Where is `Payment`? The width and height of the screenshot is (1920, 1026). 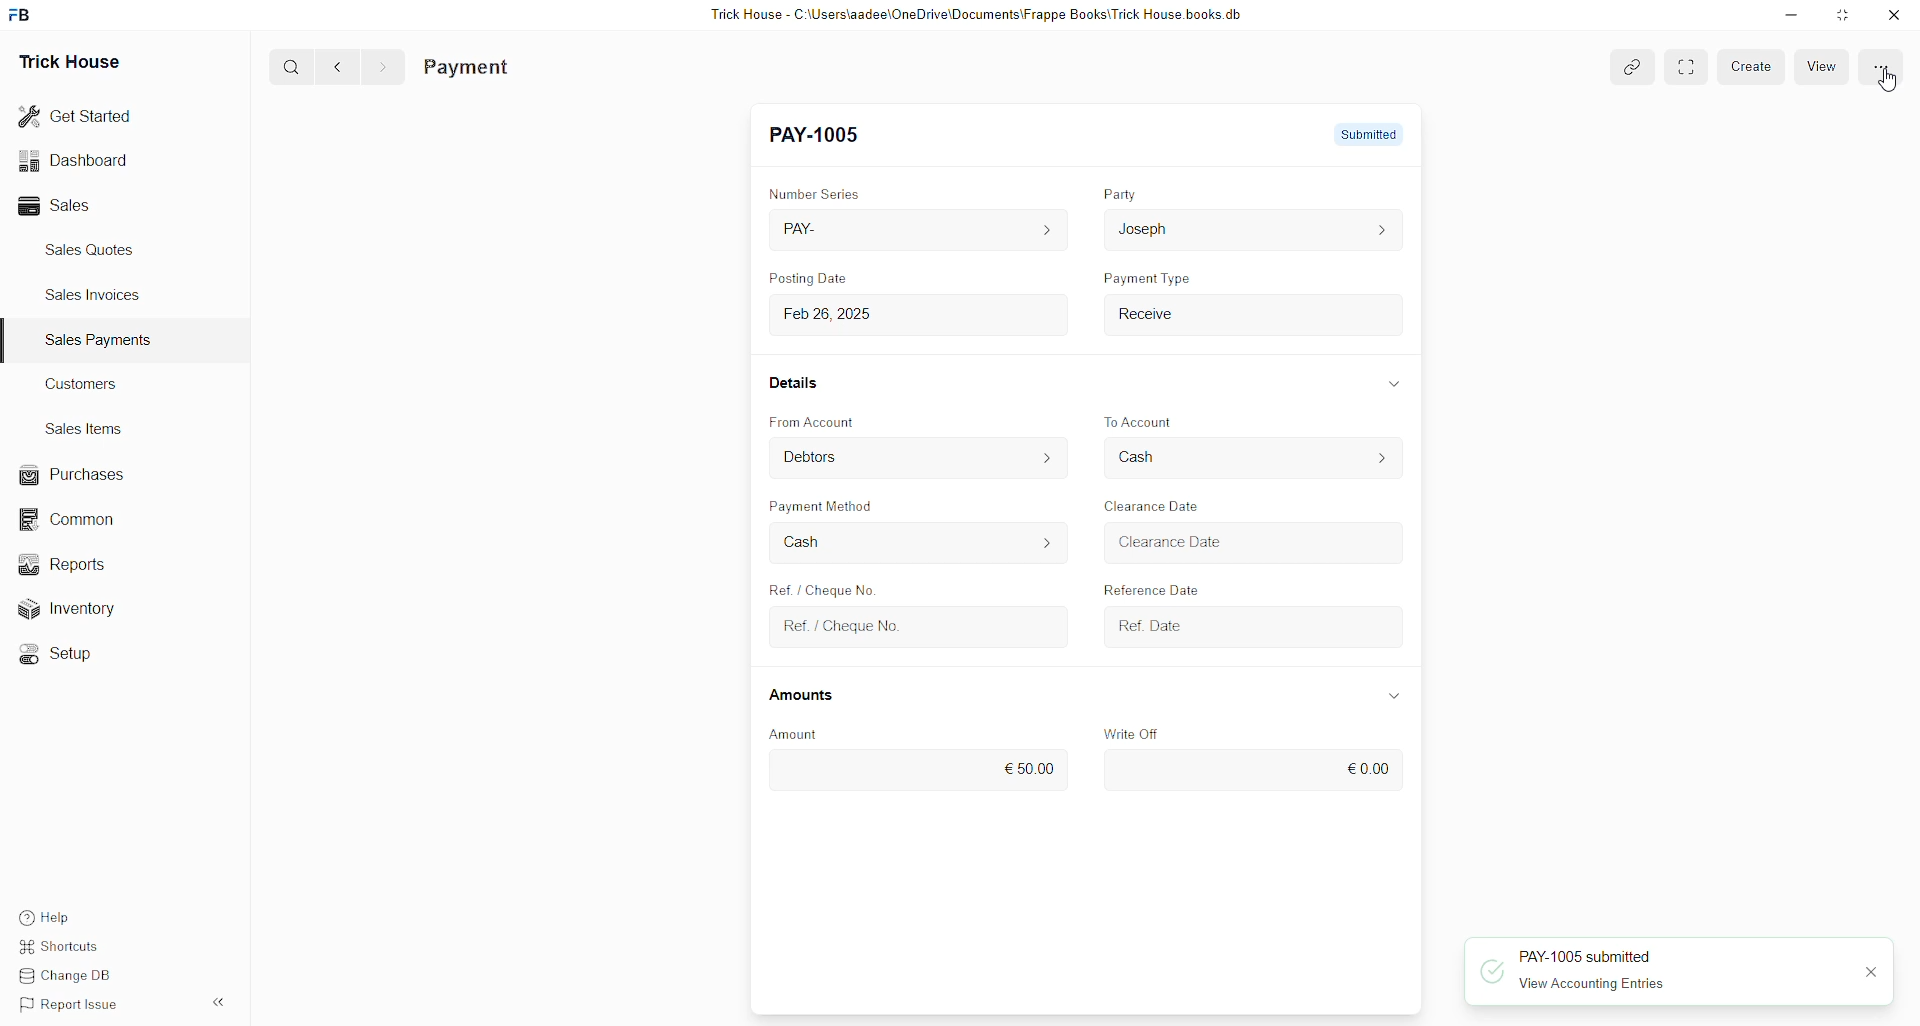 Payment is located at coordinates (467, 68).